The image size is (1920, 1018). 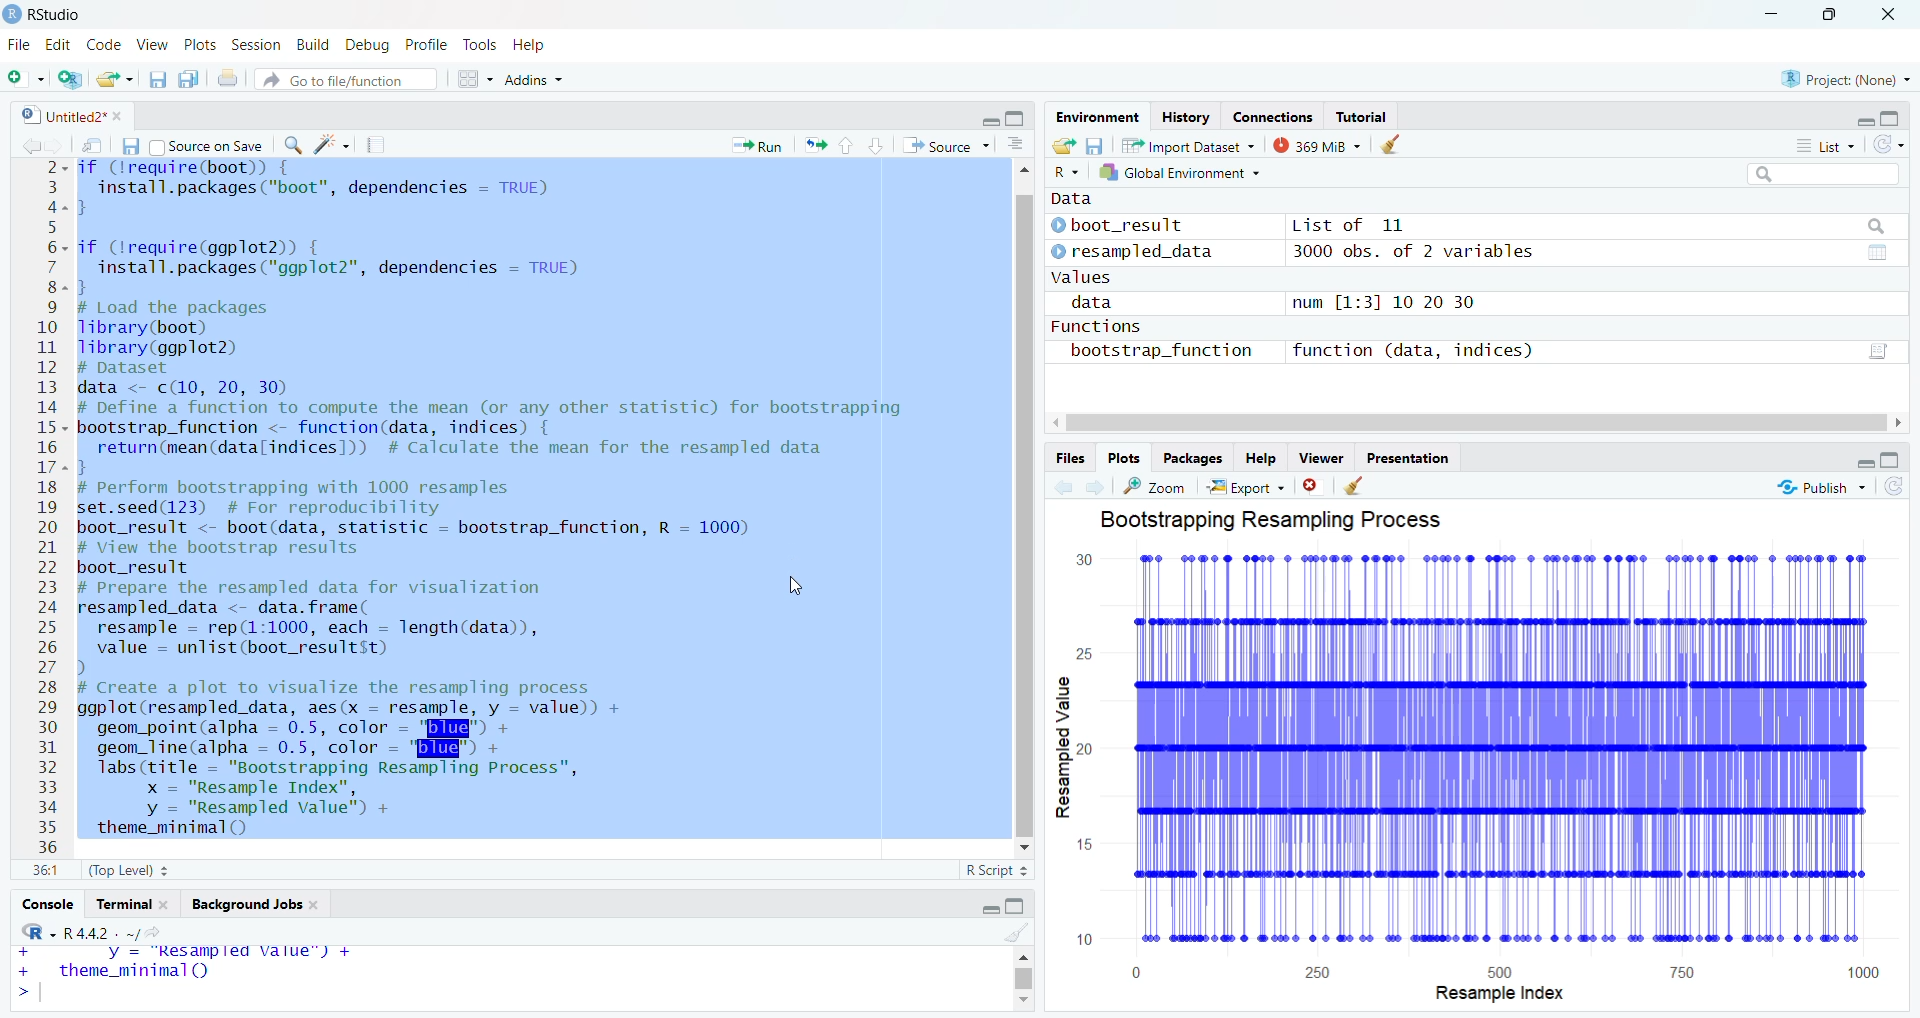 What do you see at coordinates (1132, 251) in the screenshot?
I see `resampled data` at bounding box center [1132, 251].